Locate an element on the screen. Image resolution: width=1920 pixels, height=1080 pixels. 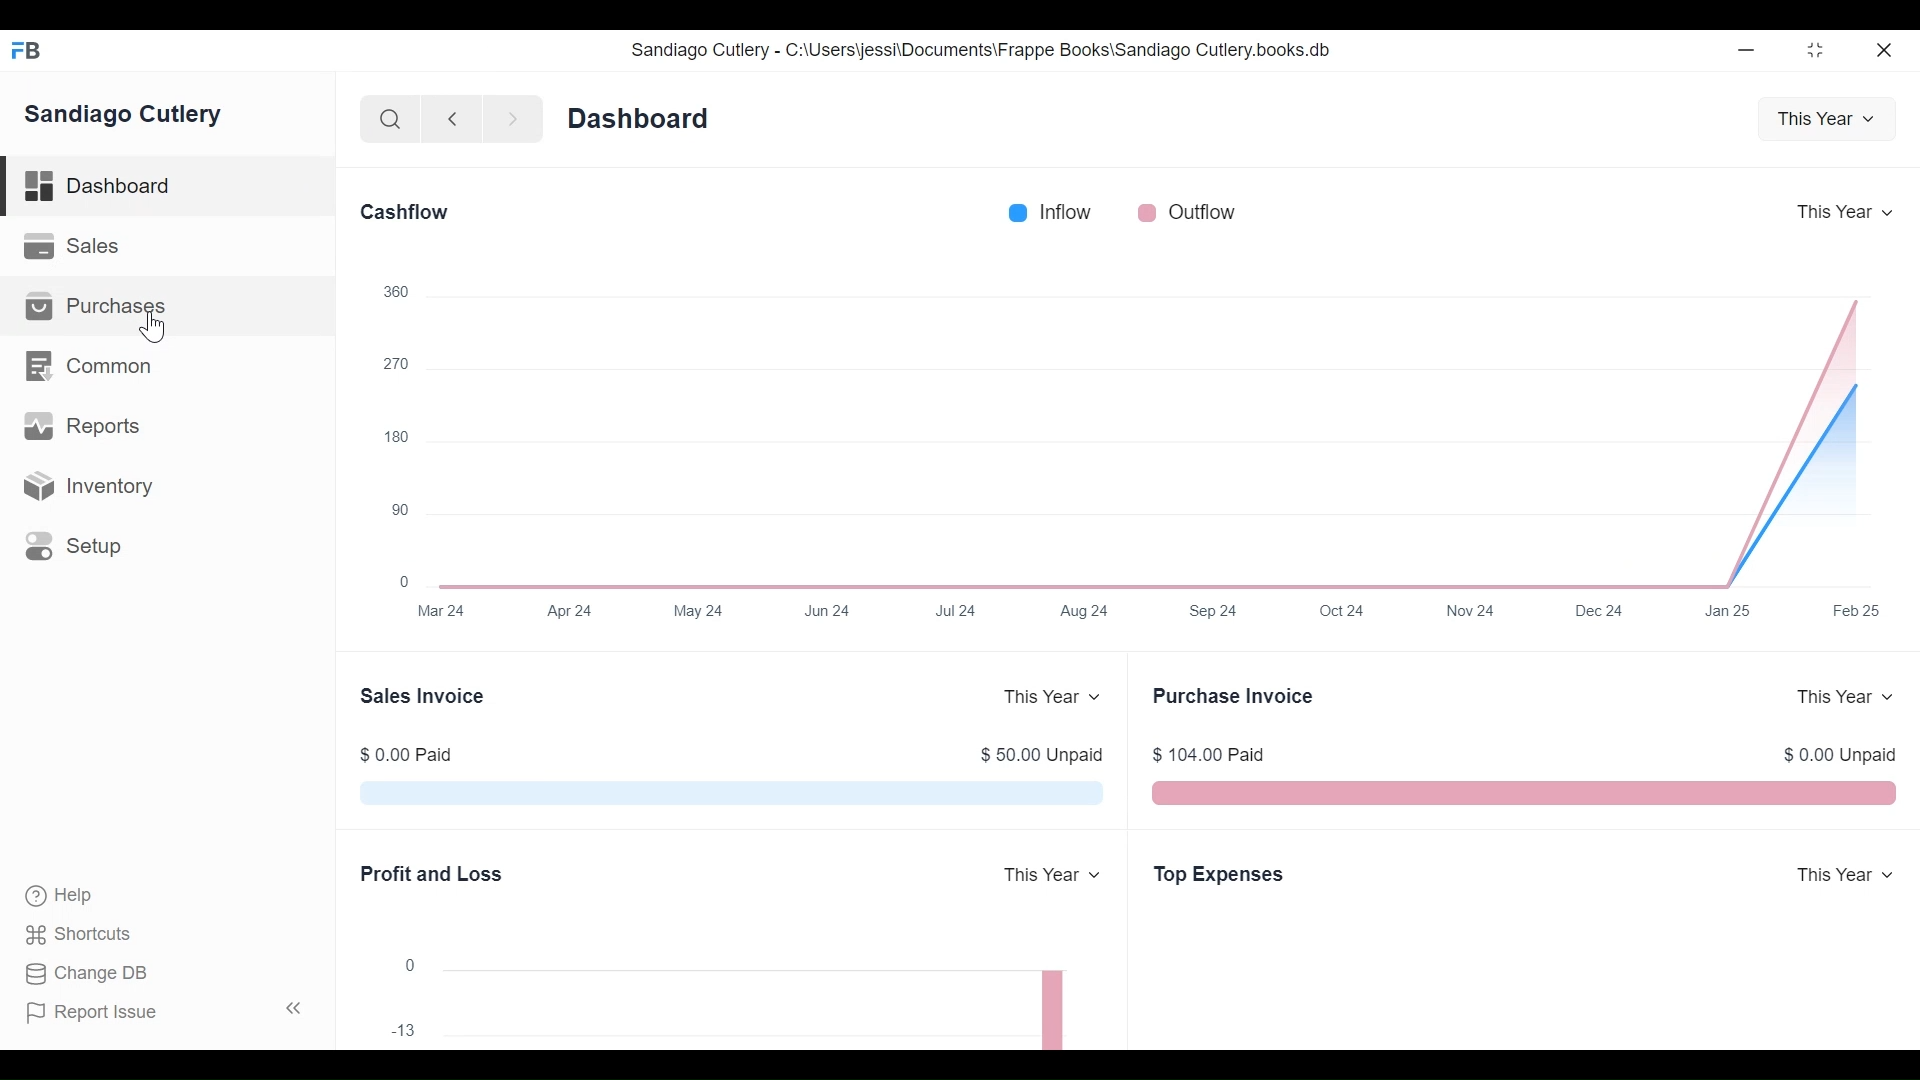
Sandiago Cutlery - C:\Users\jessi\Documents\Frappe Books\Sandiago Cutlery.books.db is located at coordinates (982, 50).